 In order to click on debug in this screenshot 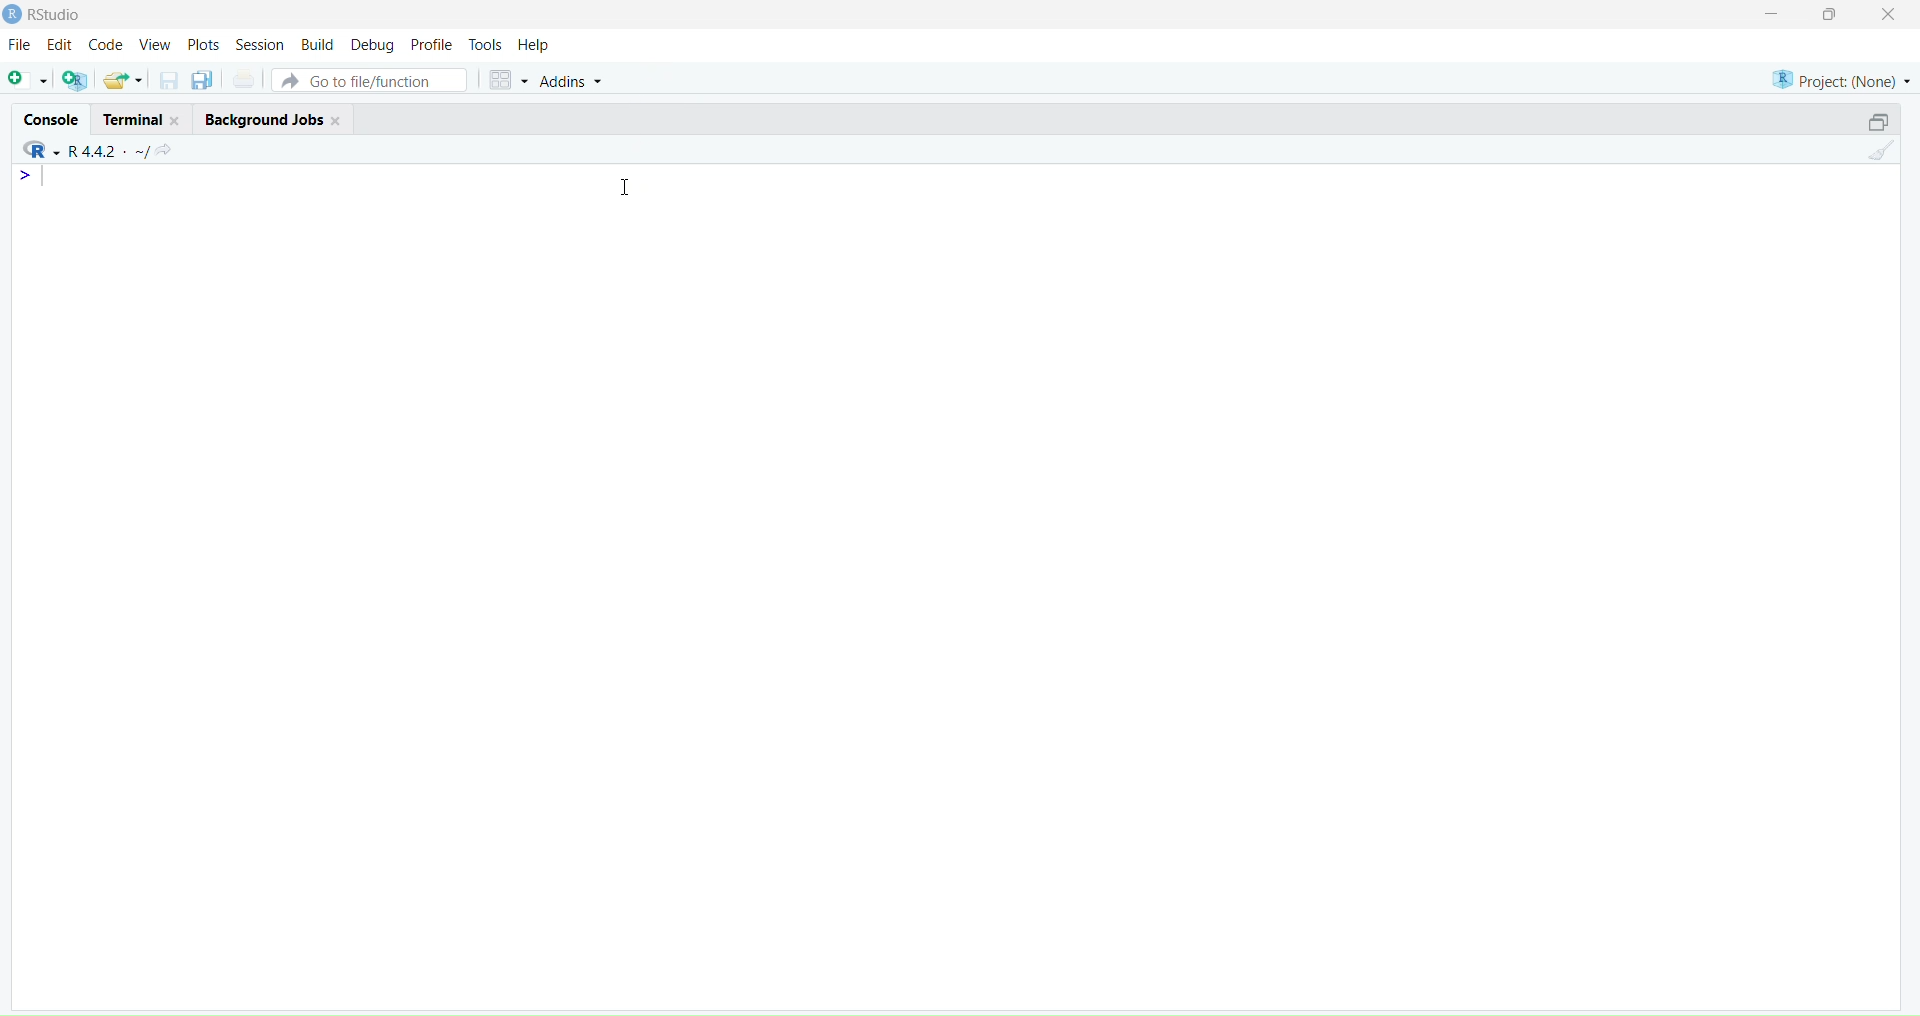, I will do `click(374, 45)`.